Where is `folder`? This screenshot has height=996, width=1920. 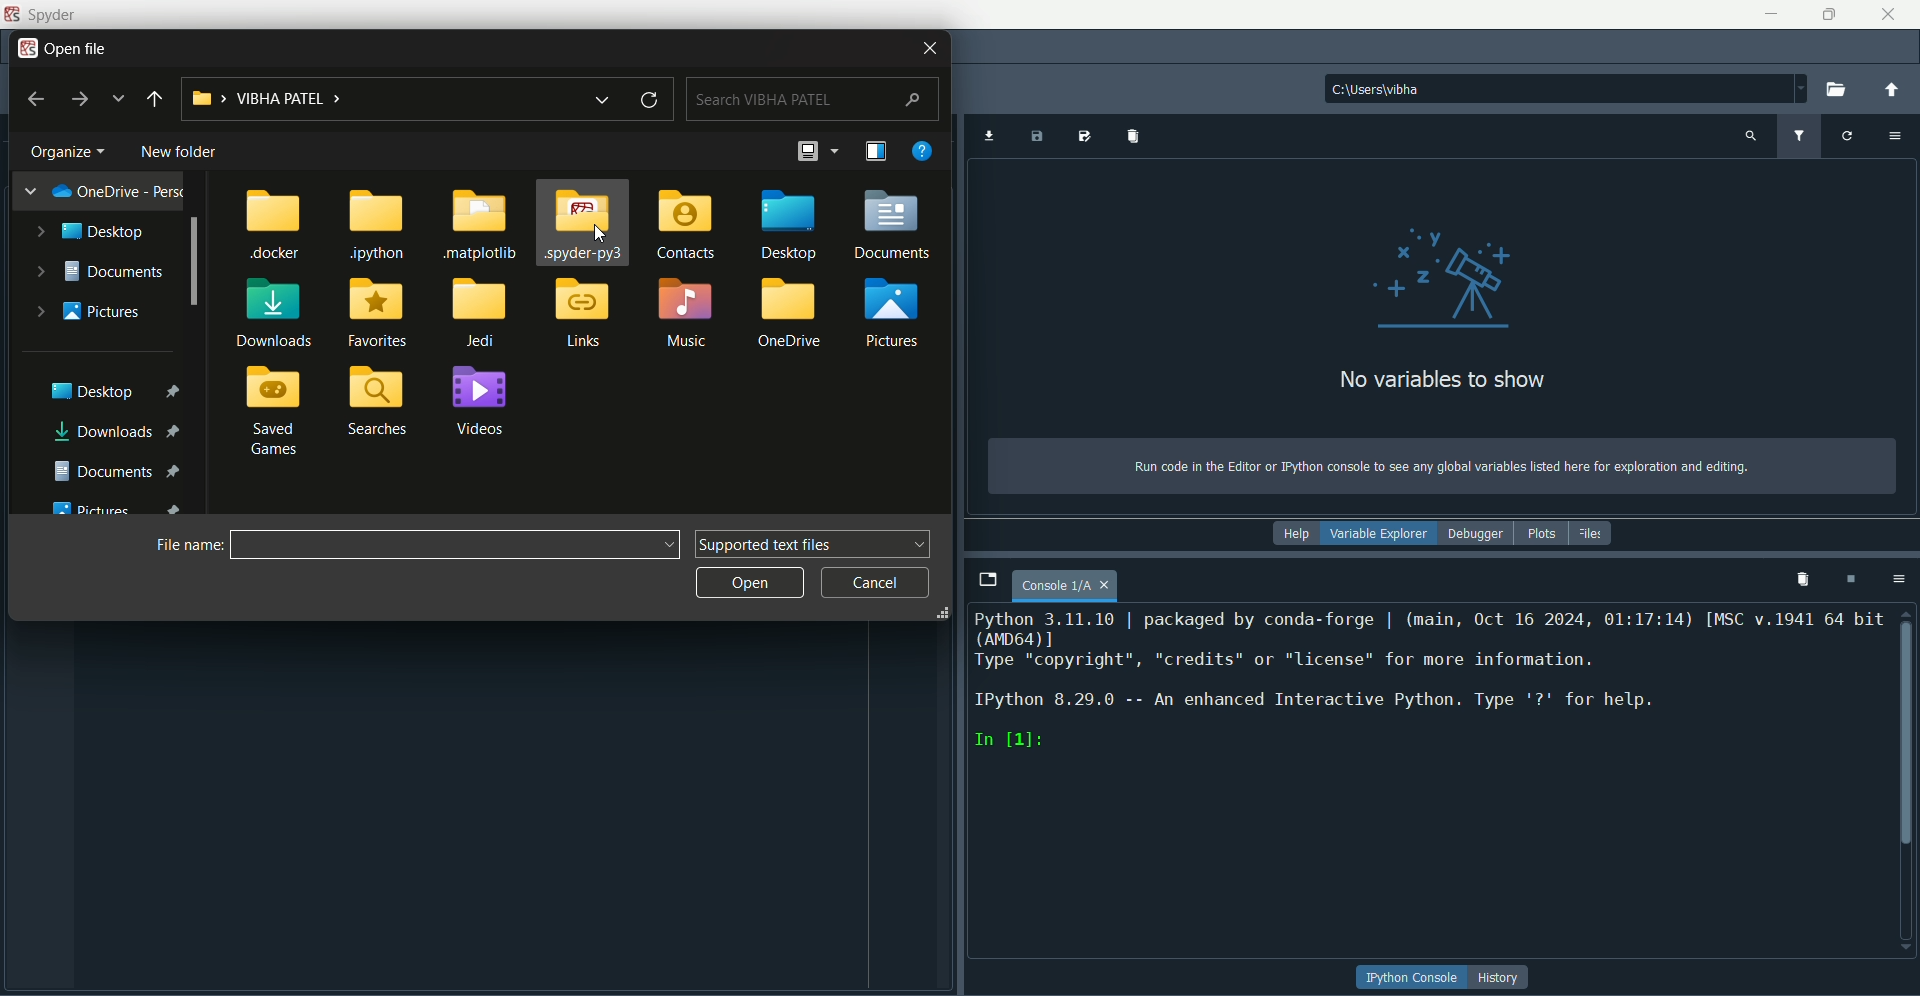
folder is located at coordinates (793, 312).